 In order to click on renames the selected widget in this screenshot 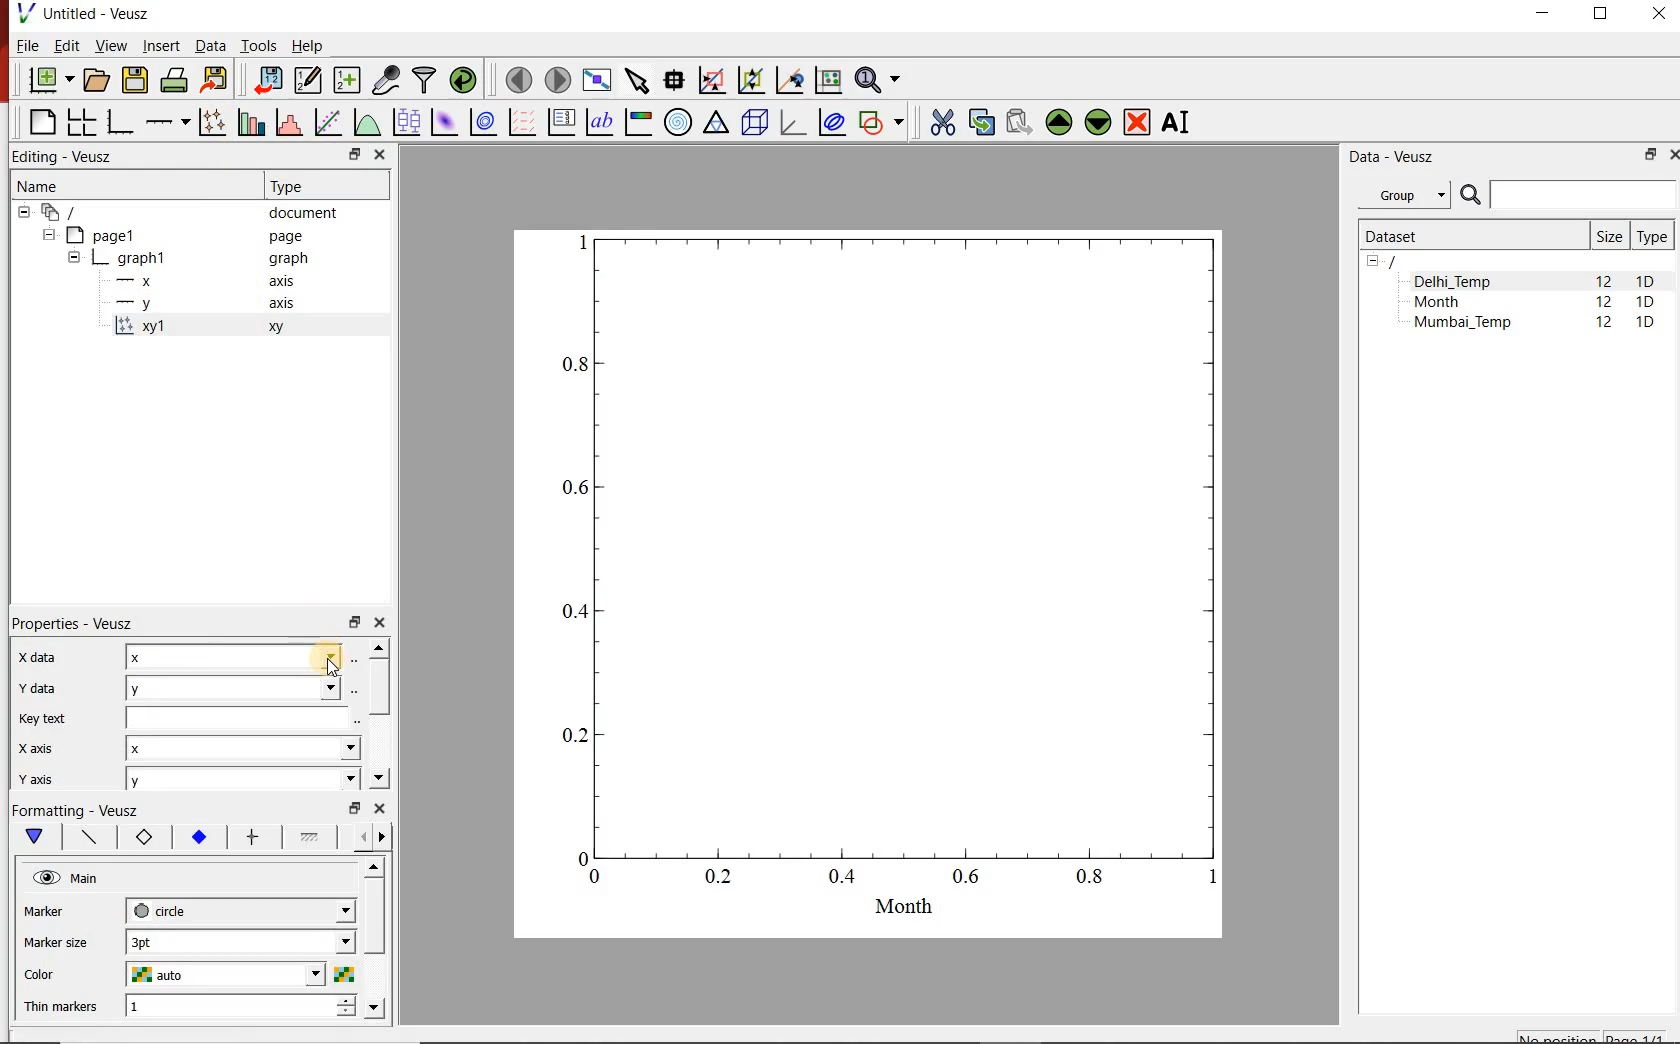, I will do `click(1177, 123)`.